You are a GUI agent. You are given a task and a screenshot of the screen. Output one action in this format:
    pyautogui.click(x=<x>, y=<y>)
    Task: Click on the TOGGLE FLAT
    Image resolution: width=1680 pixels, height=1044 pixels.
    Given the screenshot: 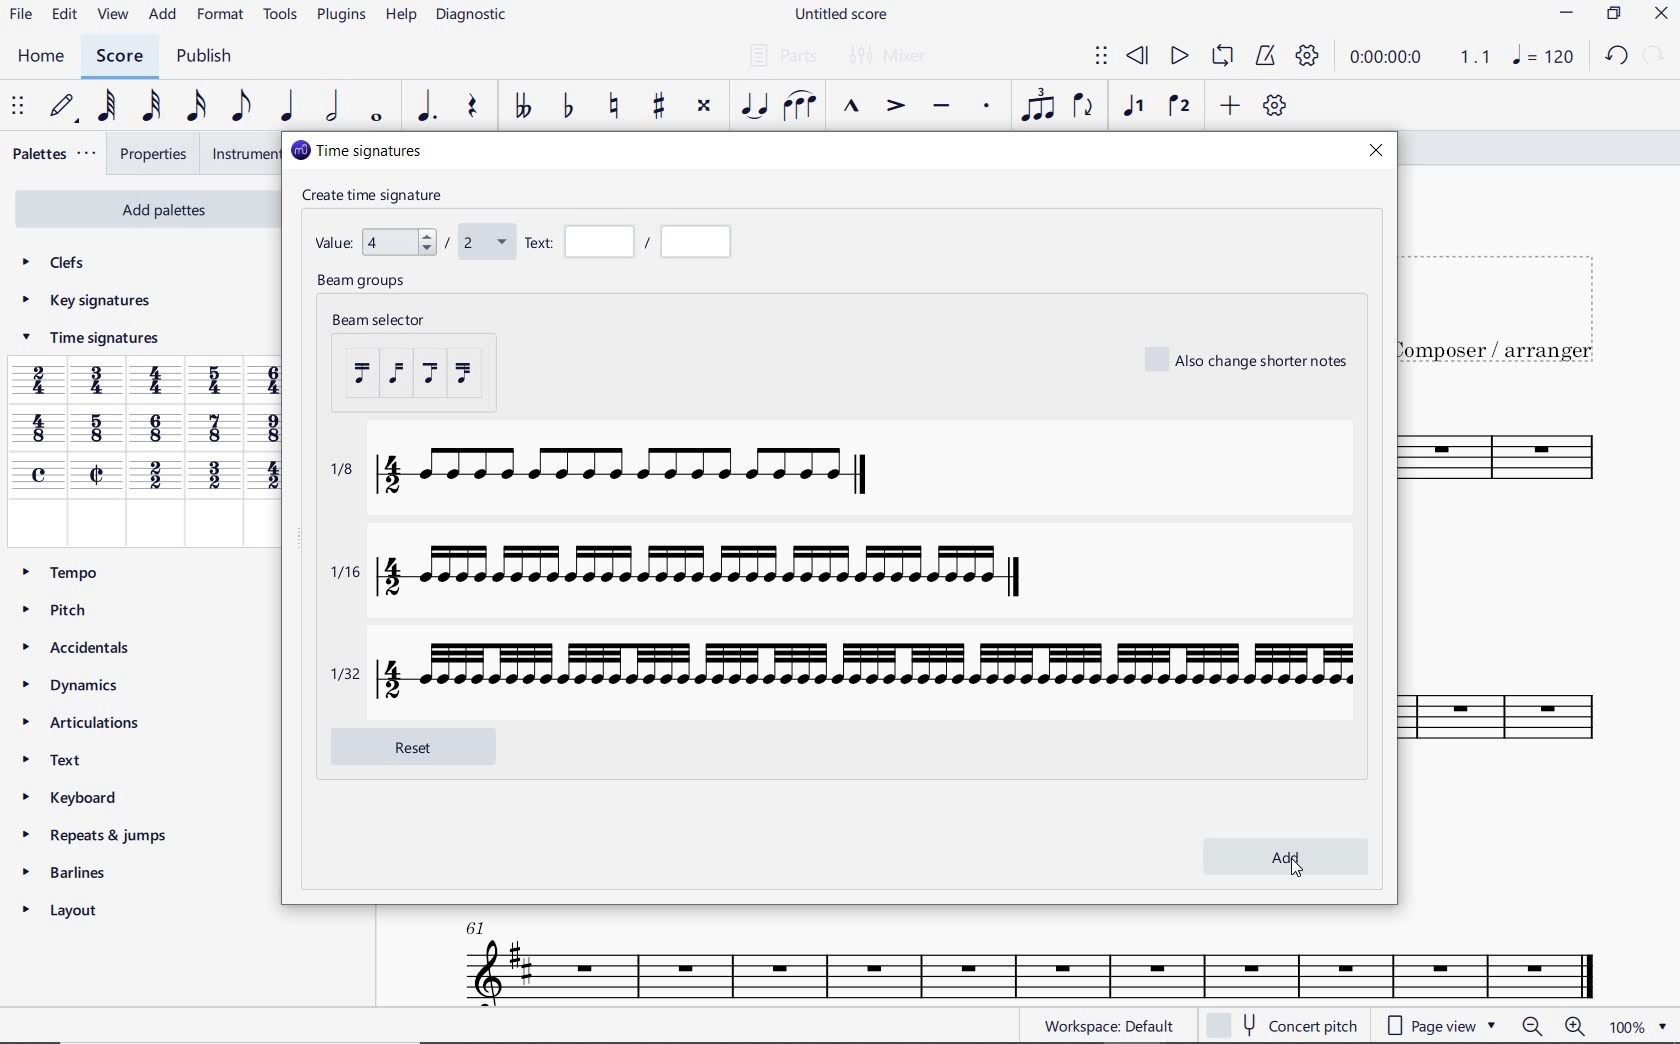 What is the action you would take?
    pyautogui.click(x=566, y=107)
    